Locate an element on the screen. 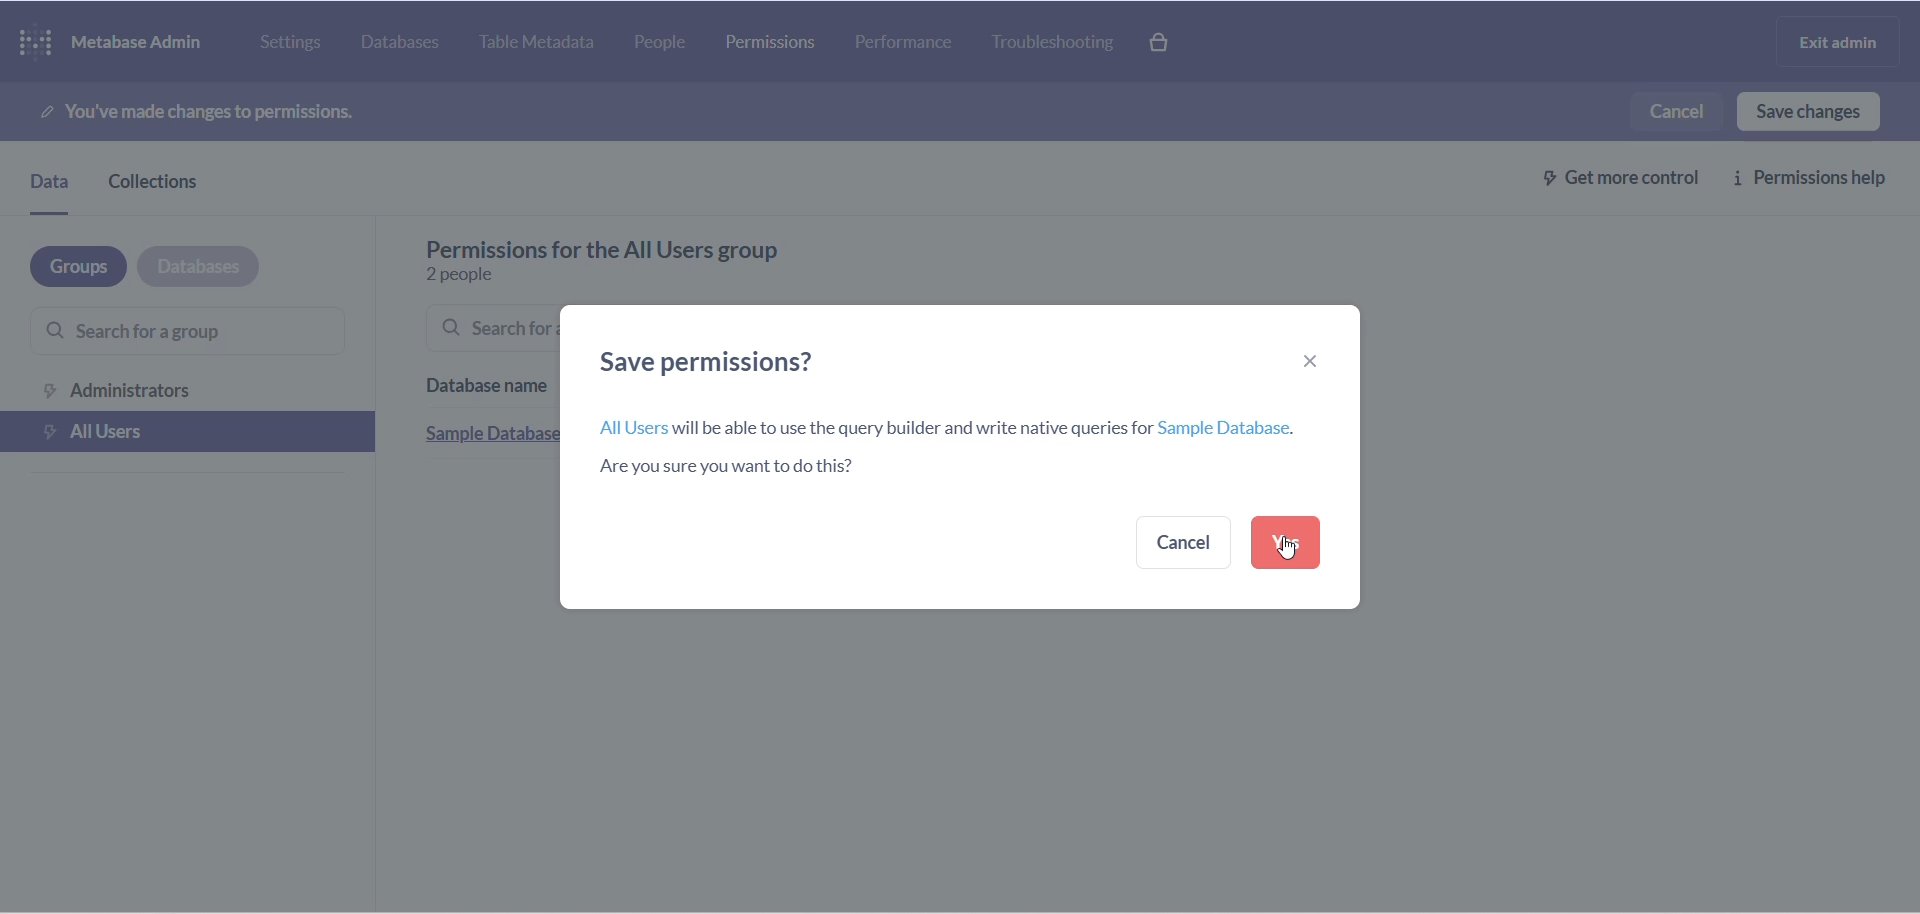 The width and height of the screenshot is (1920, 914). text is located at coordinates (647, 245).